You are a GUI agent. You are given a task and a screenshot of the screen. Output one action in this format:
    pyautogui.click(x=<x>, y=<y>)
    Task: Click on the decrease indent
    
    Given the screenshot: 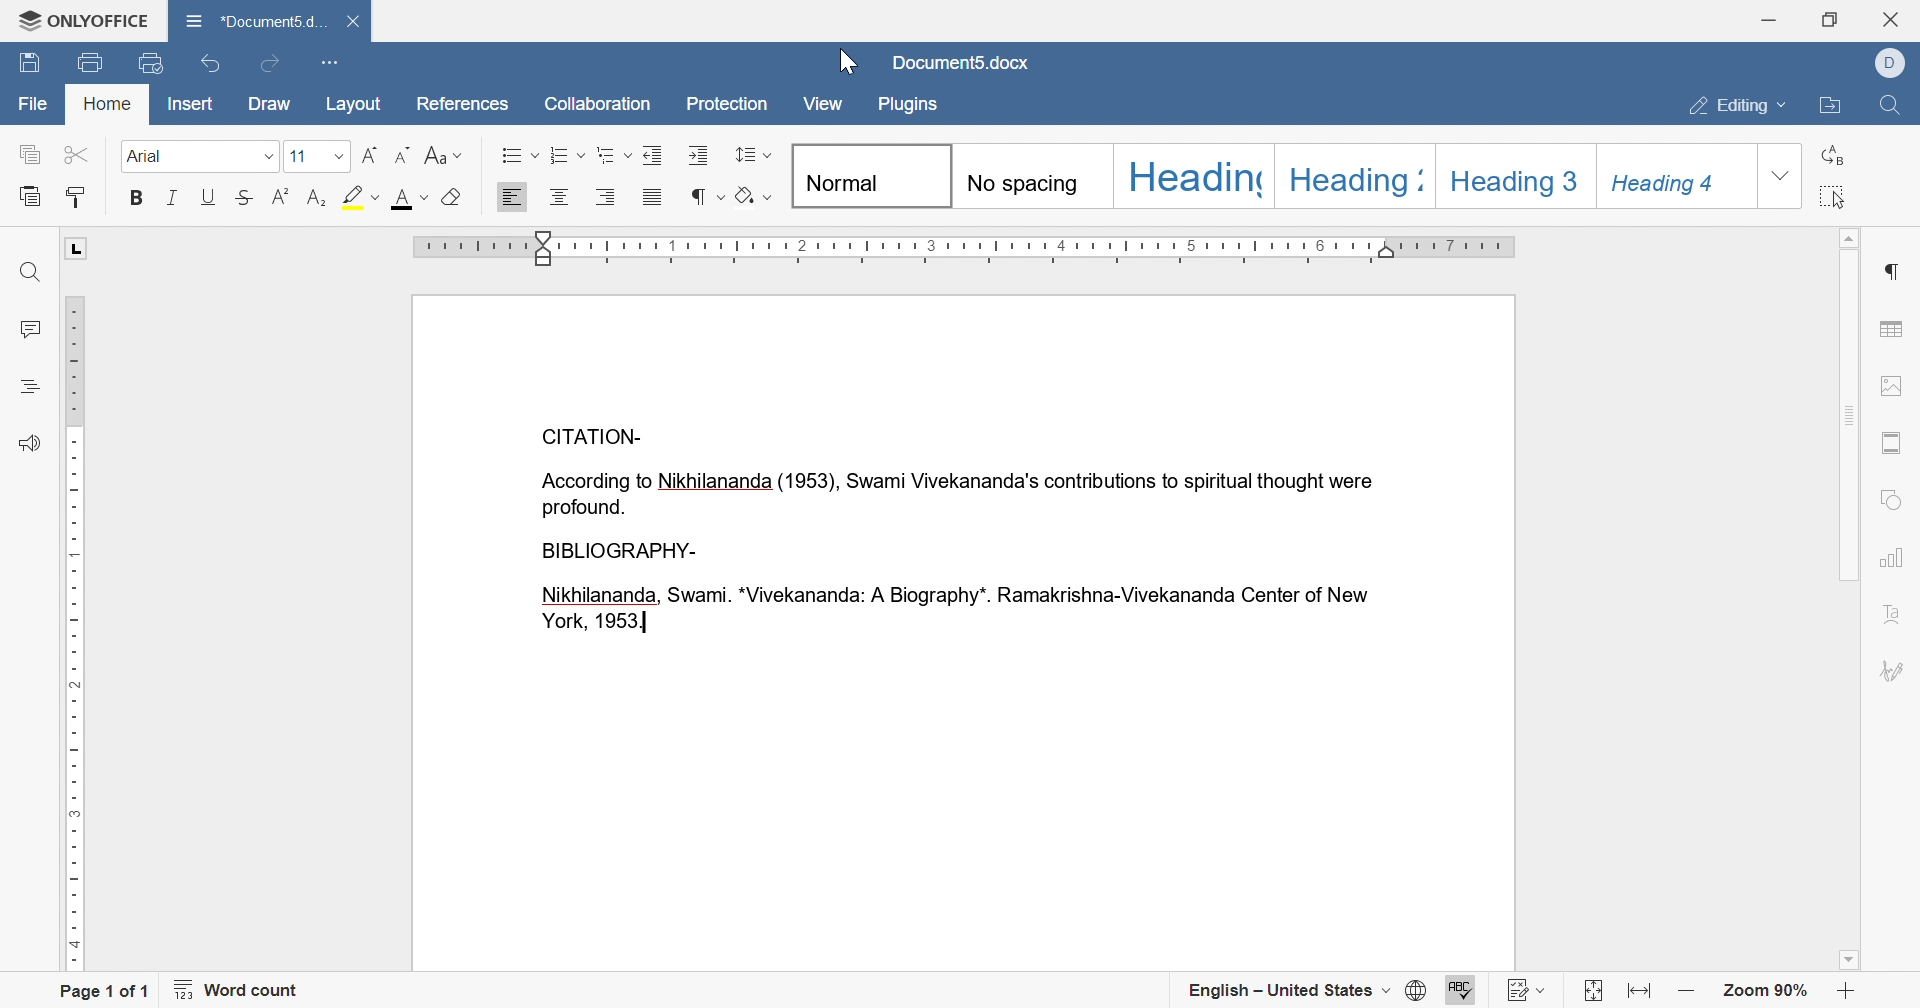 What is the action you would take?
    pyautogui.click(x=656, y=157)
    